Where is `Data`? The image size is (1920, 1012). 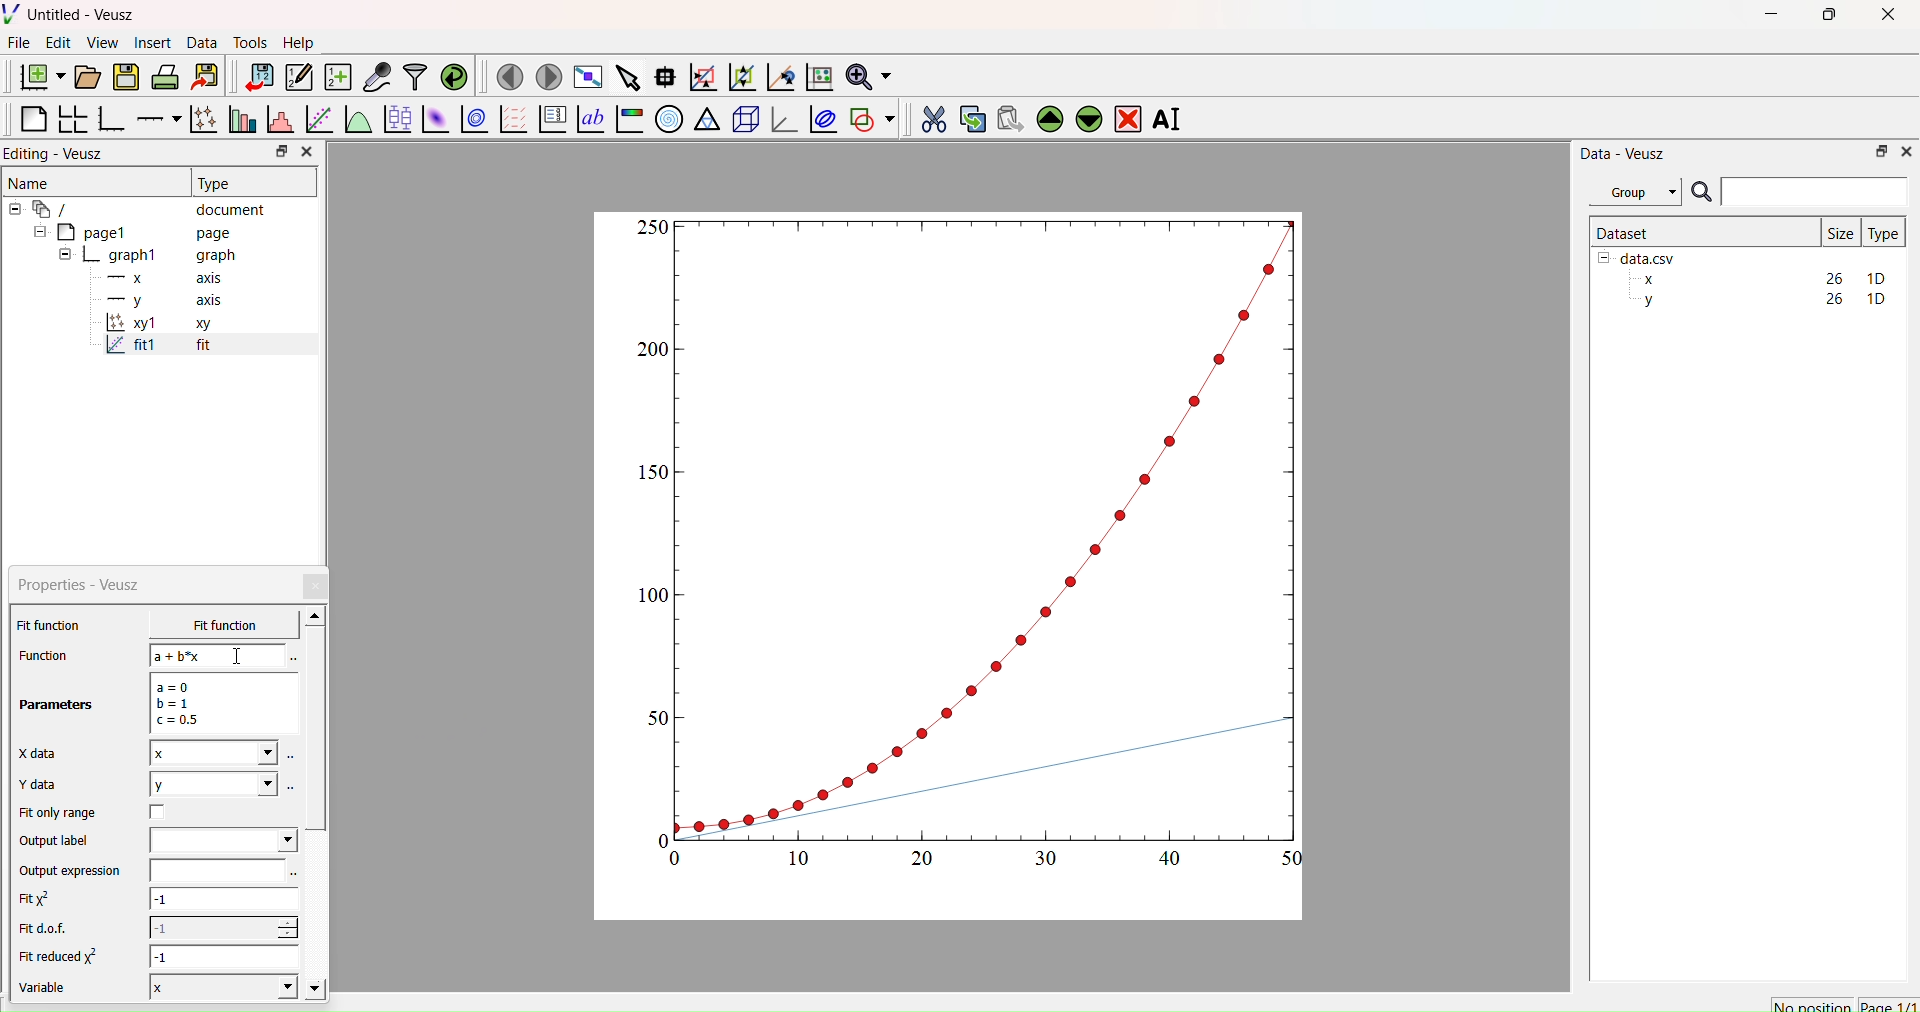 Data is located at coordinates (201, 43).